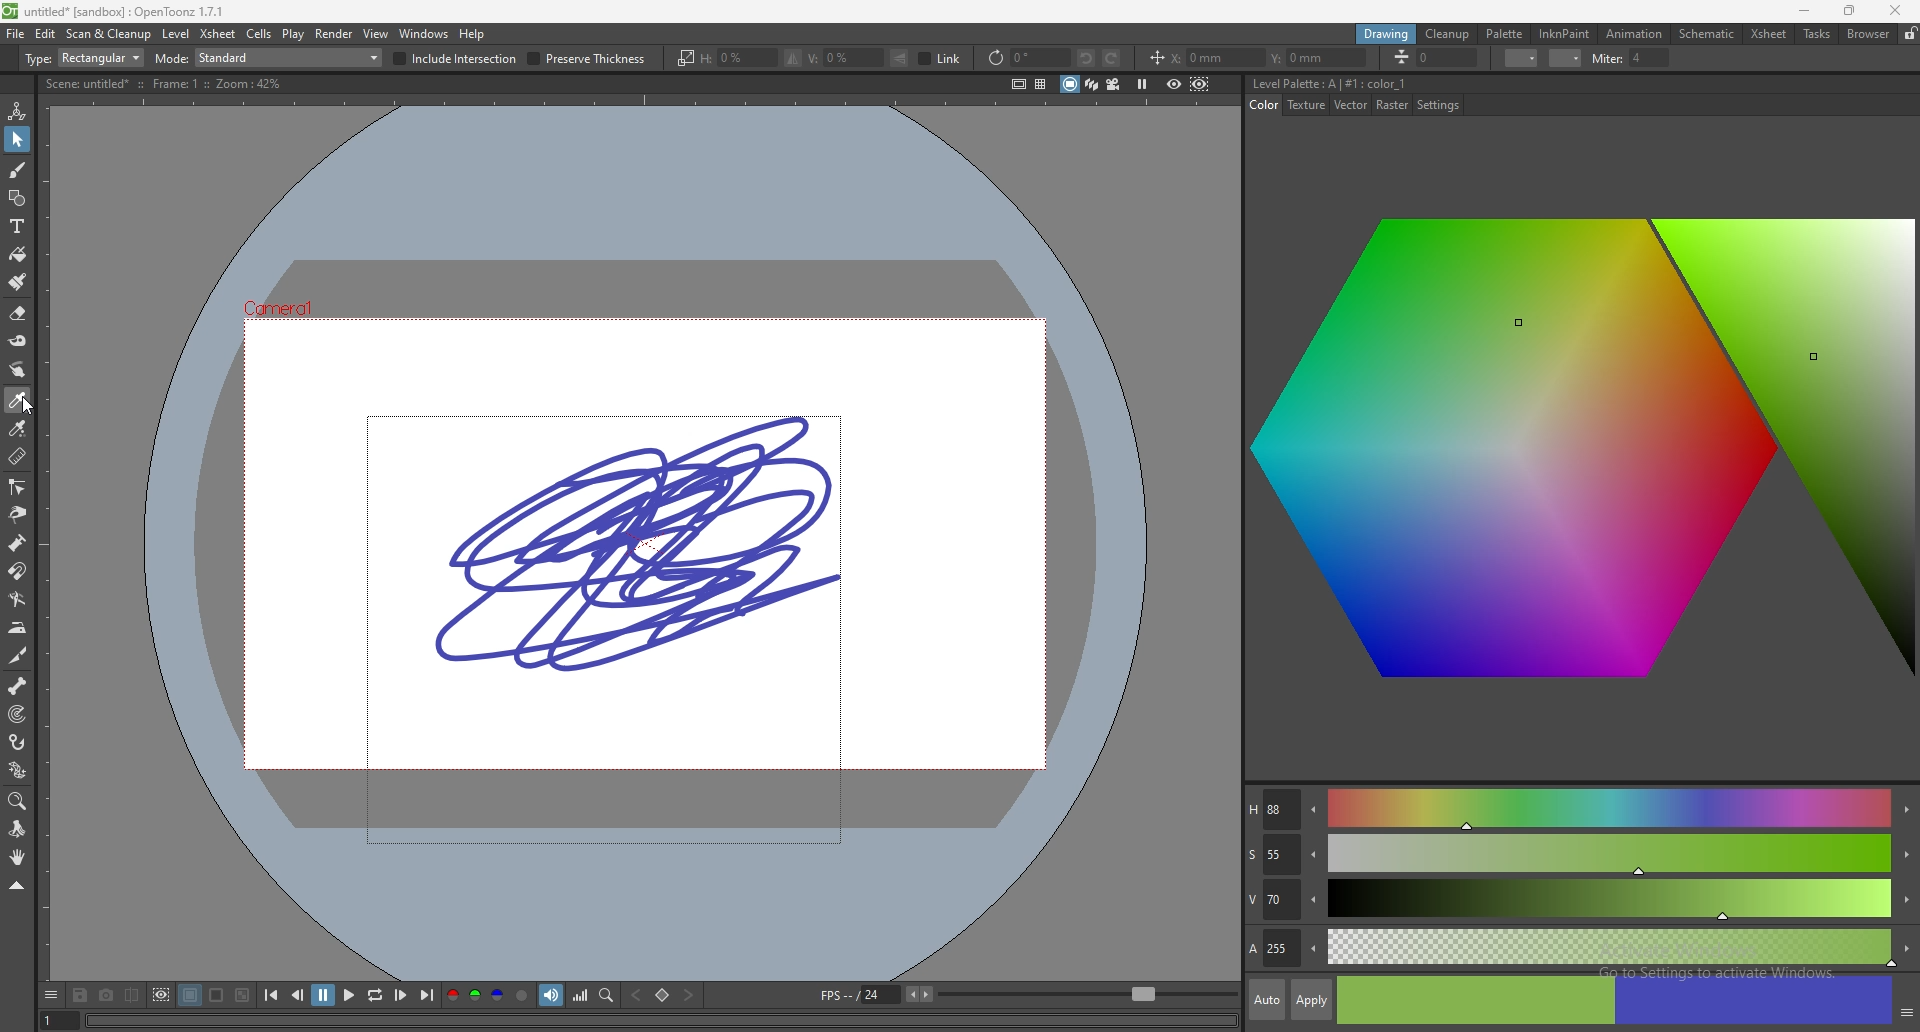 The image size is (1920, 1032). I want to click on value, so click(1581, 901).